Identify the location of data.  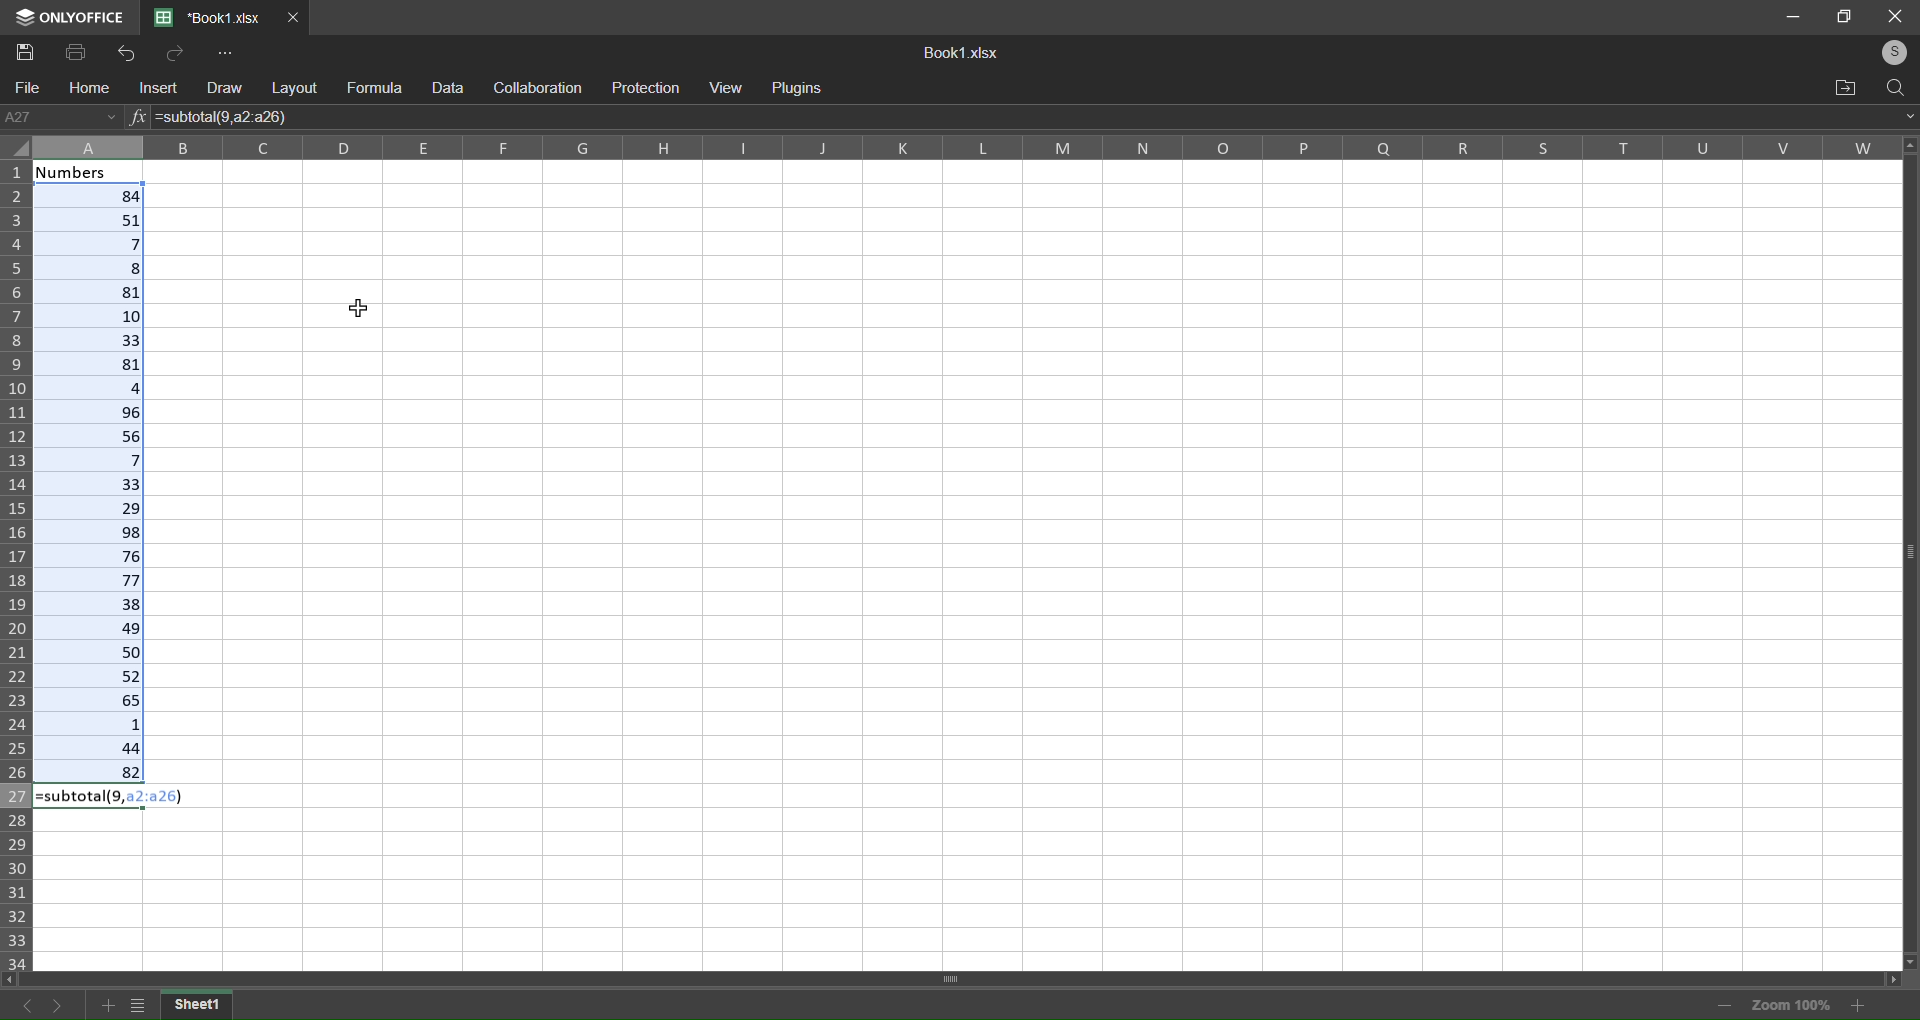
(450, 88).